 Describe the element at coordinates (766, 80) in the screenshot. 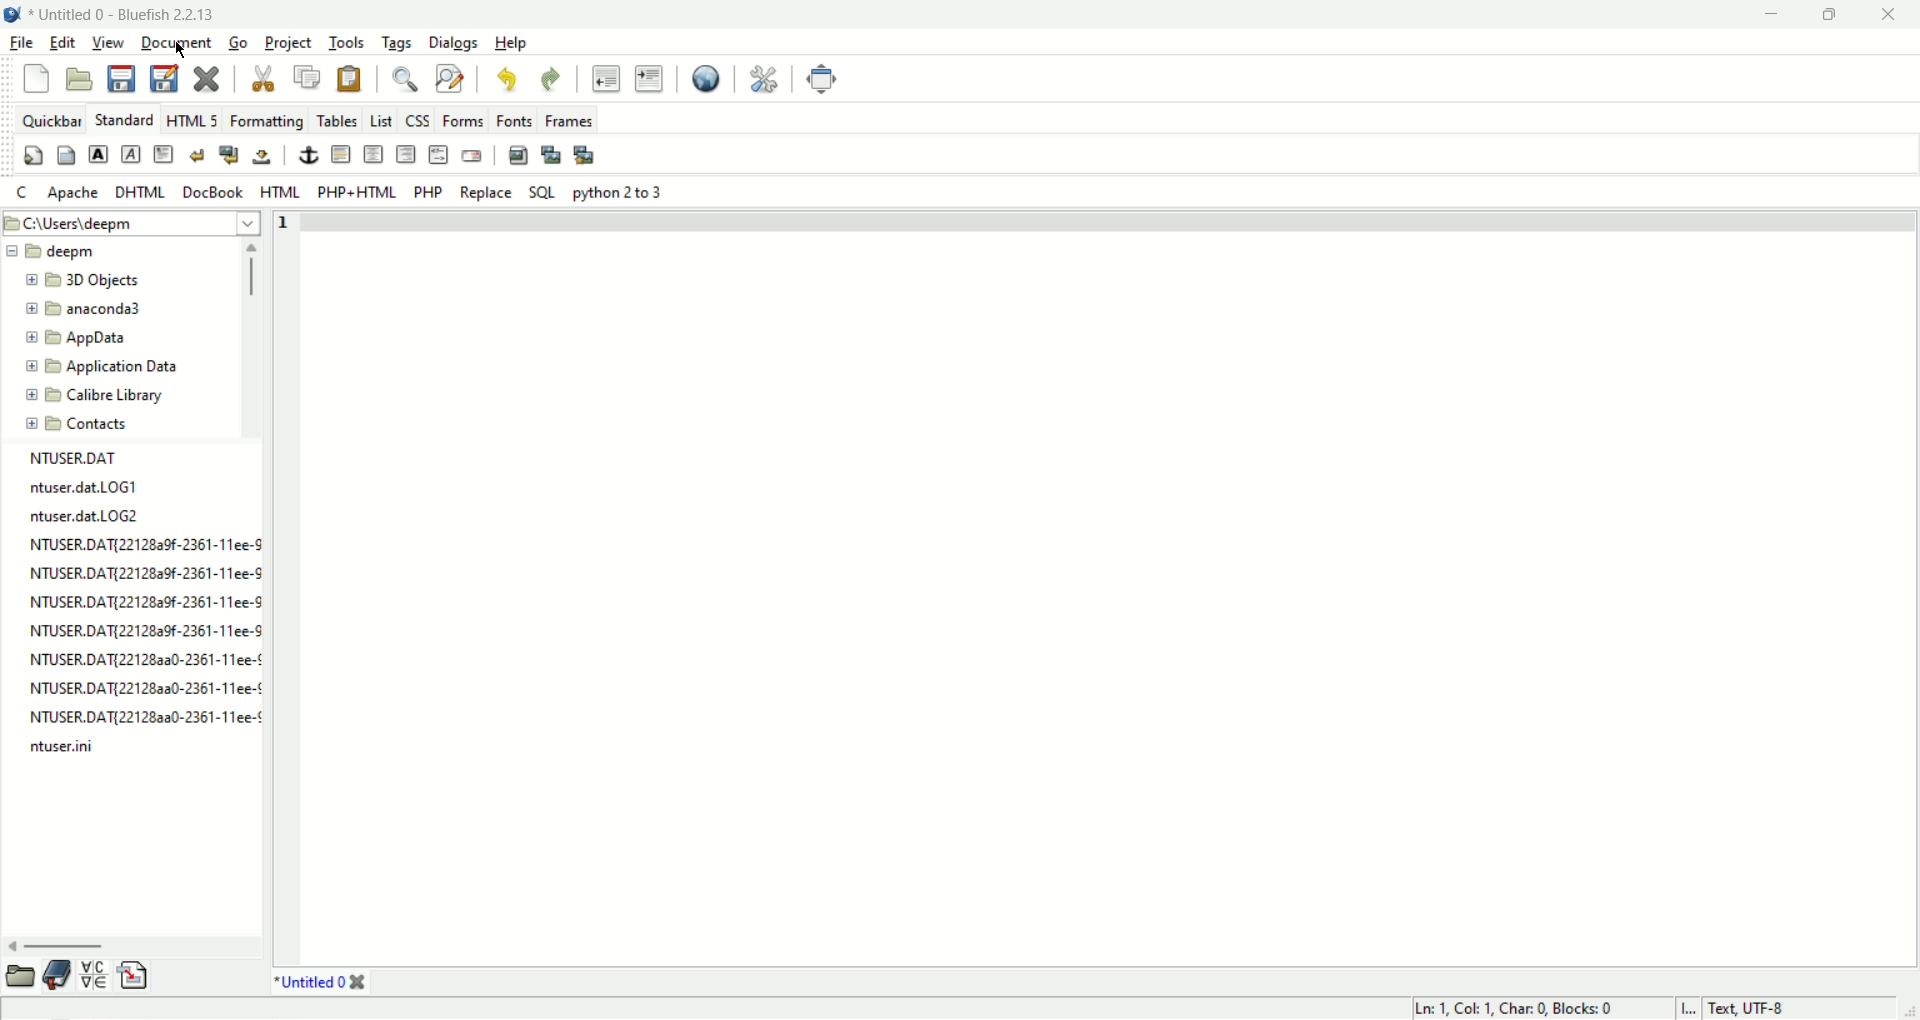

I see `preferences` at that location.